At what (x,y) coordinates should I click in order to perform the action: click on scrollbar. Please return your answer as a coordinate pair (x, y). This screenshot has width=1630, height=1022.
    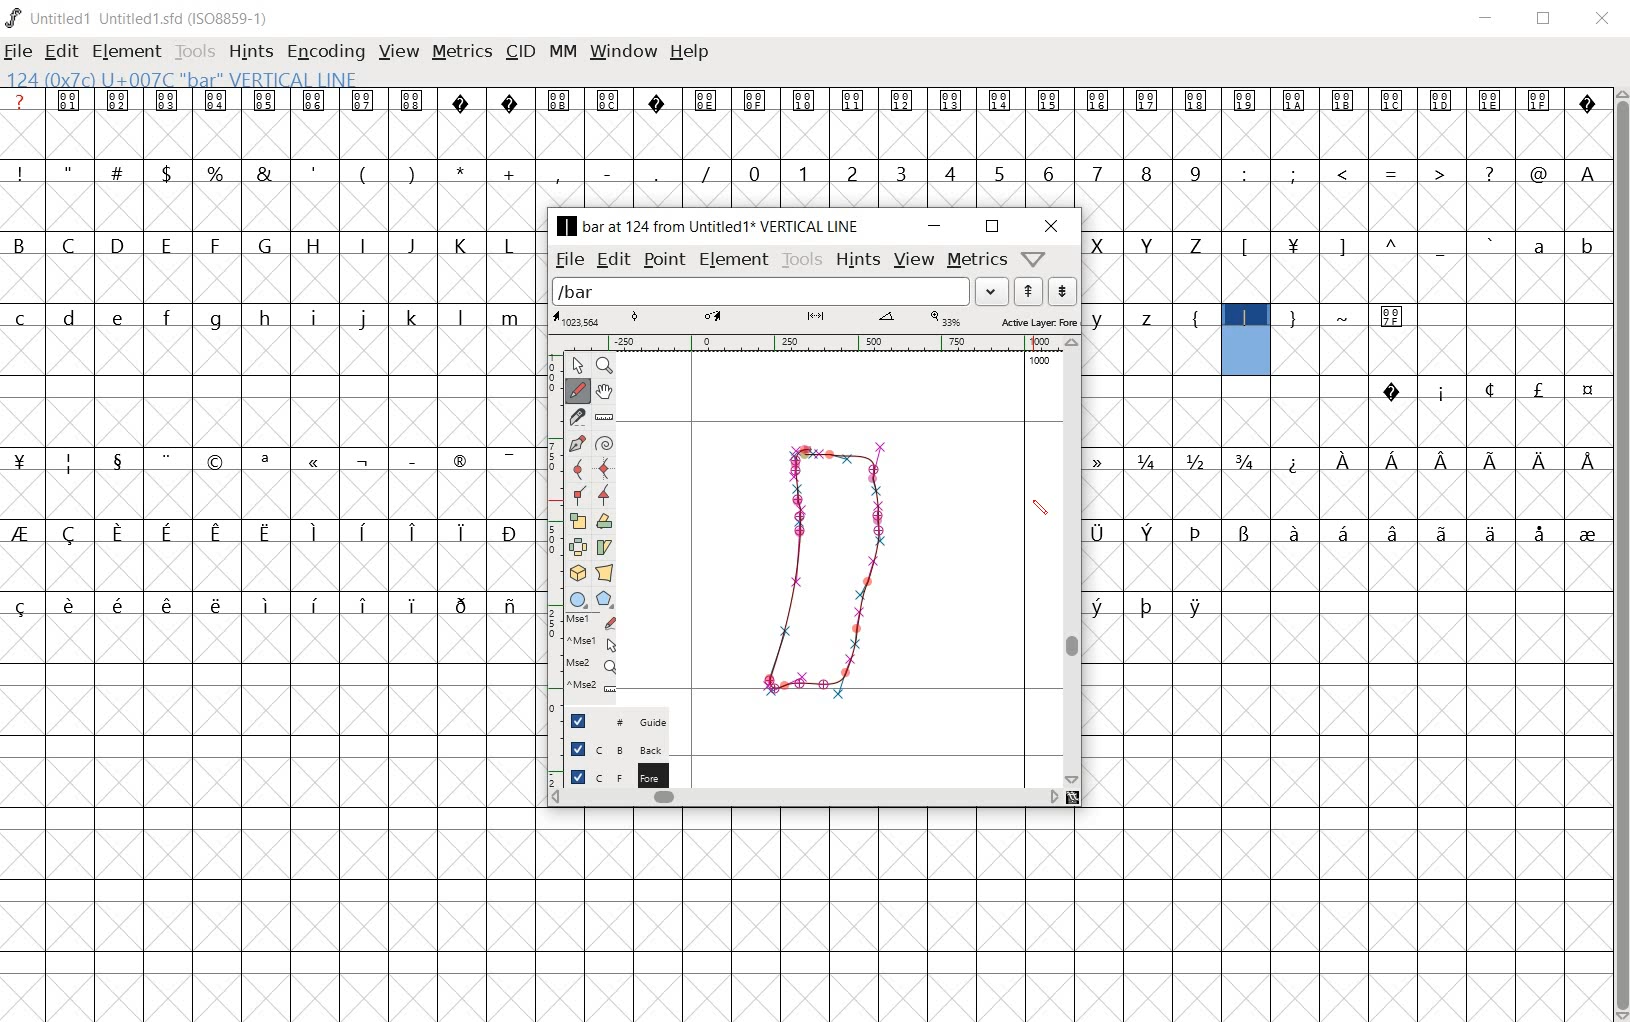
    Looking at the image, I should click on (1620, 554).